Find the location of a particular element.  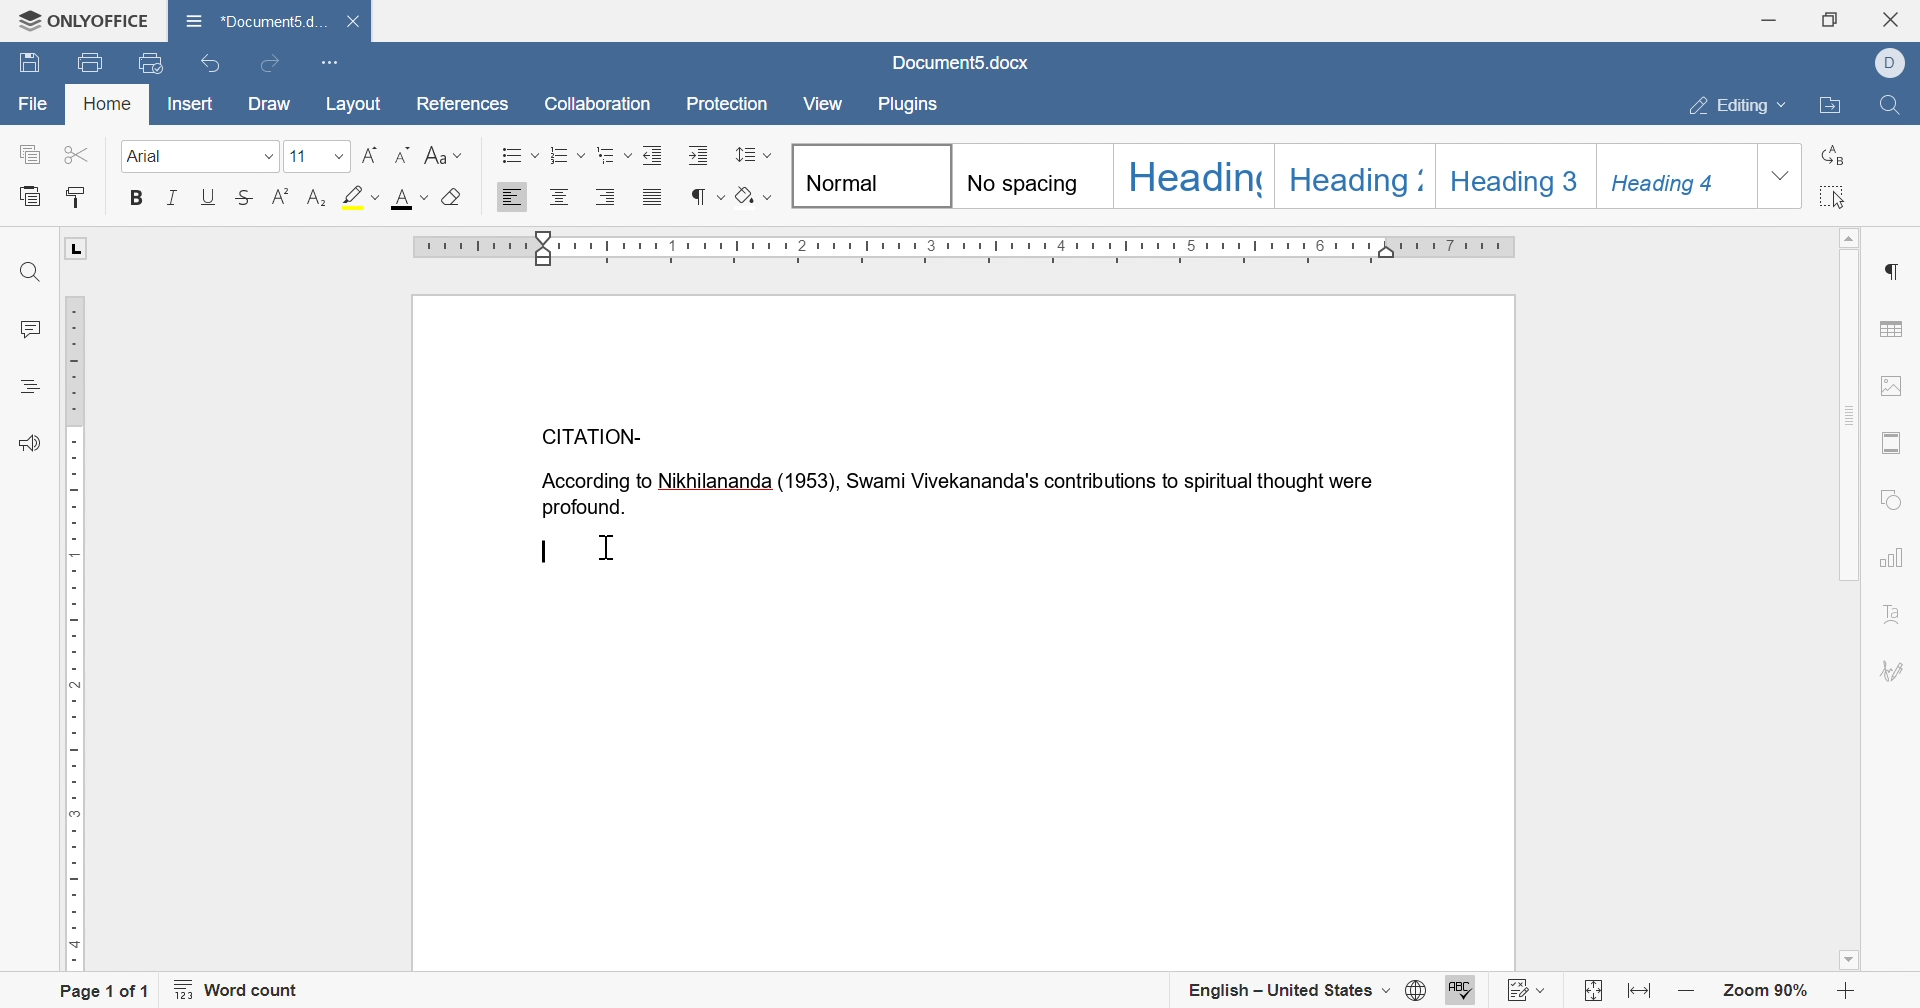

zoom 90% is located at coordinates (1766, 993).